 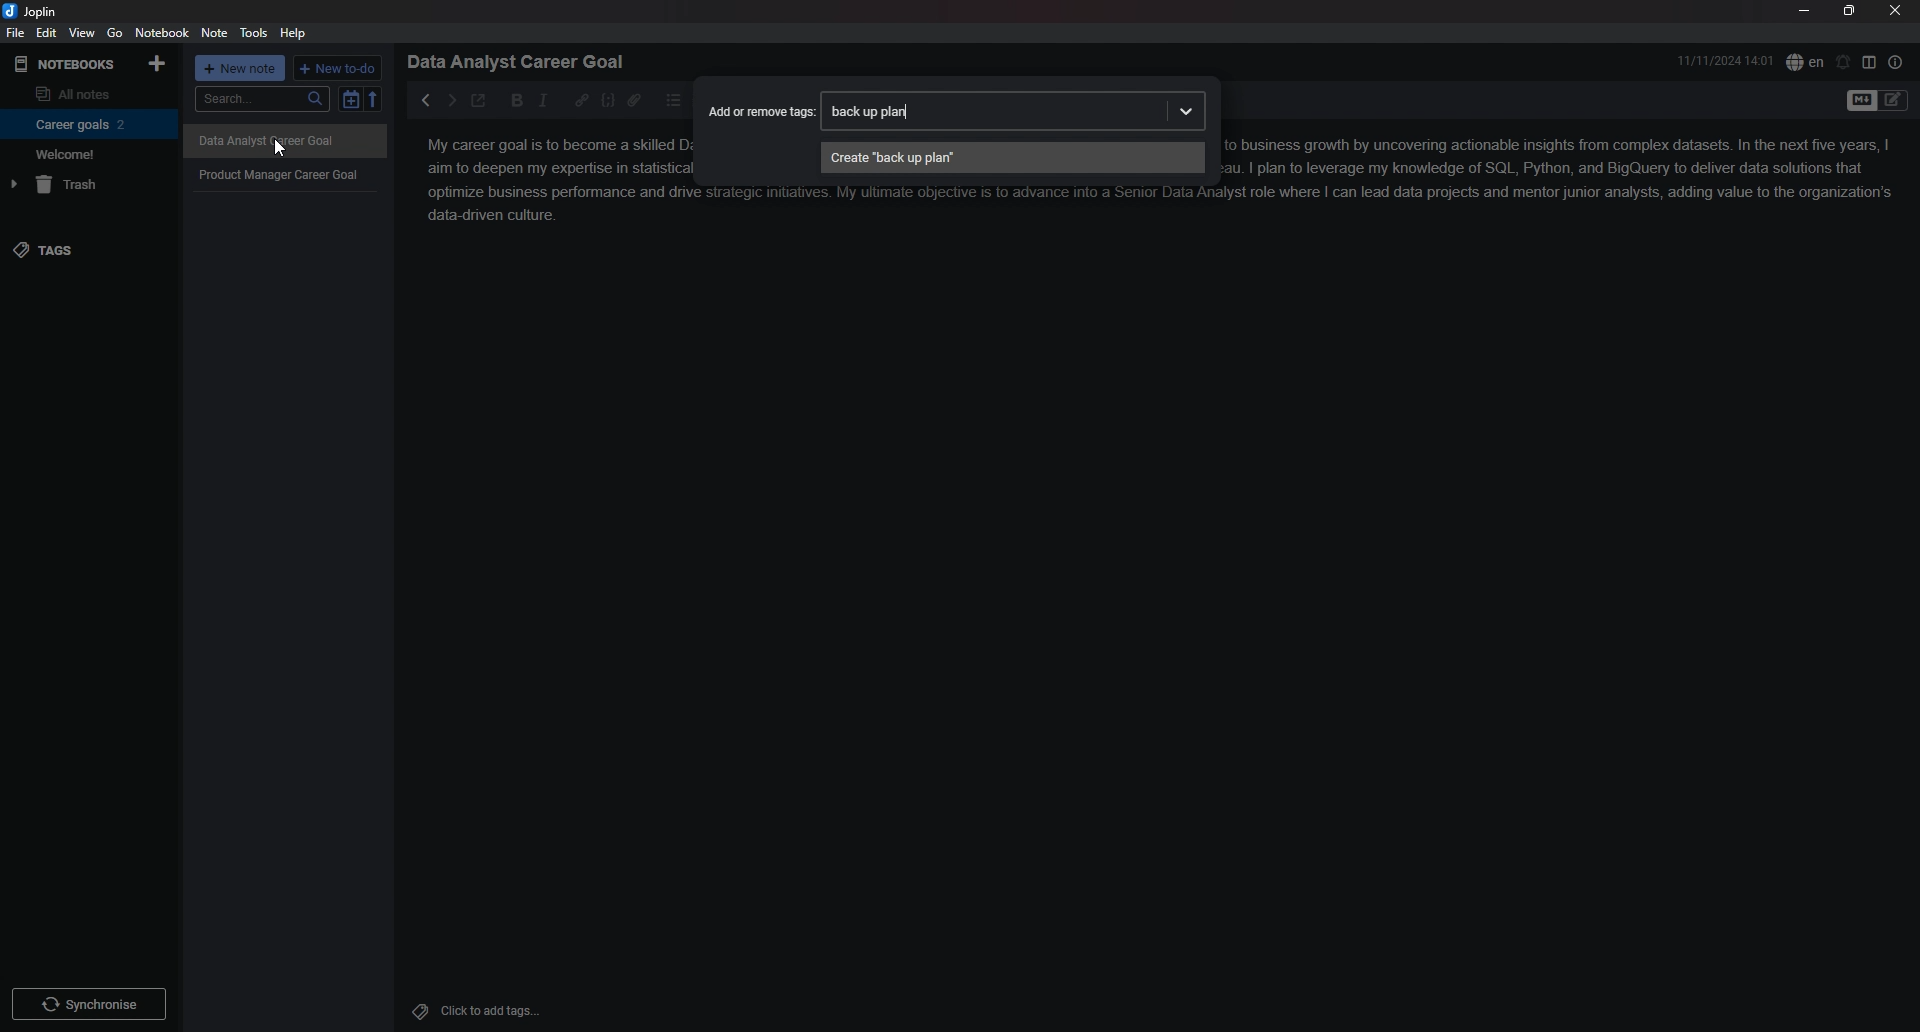 What do you see at coordinates (543, 101) in the screenshot?
I see `italic` at bounding box center [543, 101].